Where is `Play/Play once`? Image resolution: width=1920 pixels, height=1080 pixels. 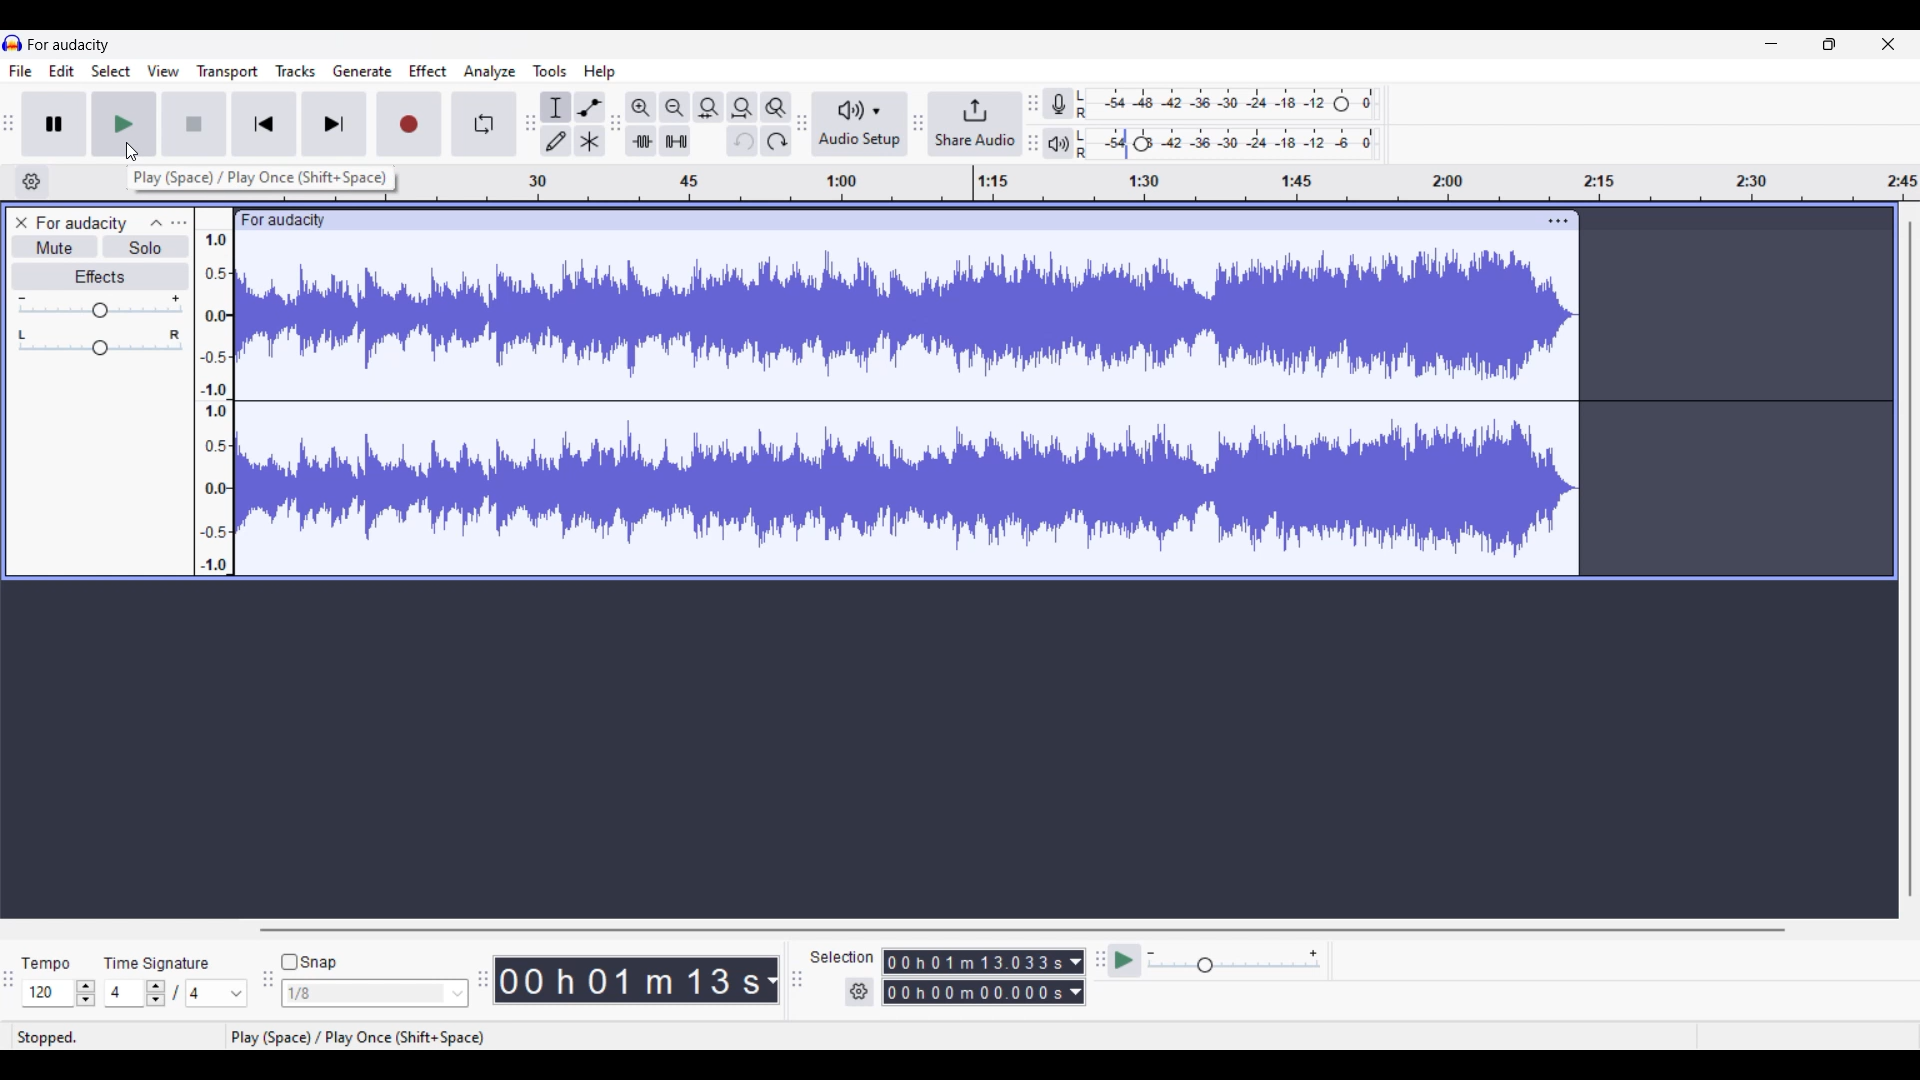 Play/Play once is located at coordinates (123, 124).